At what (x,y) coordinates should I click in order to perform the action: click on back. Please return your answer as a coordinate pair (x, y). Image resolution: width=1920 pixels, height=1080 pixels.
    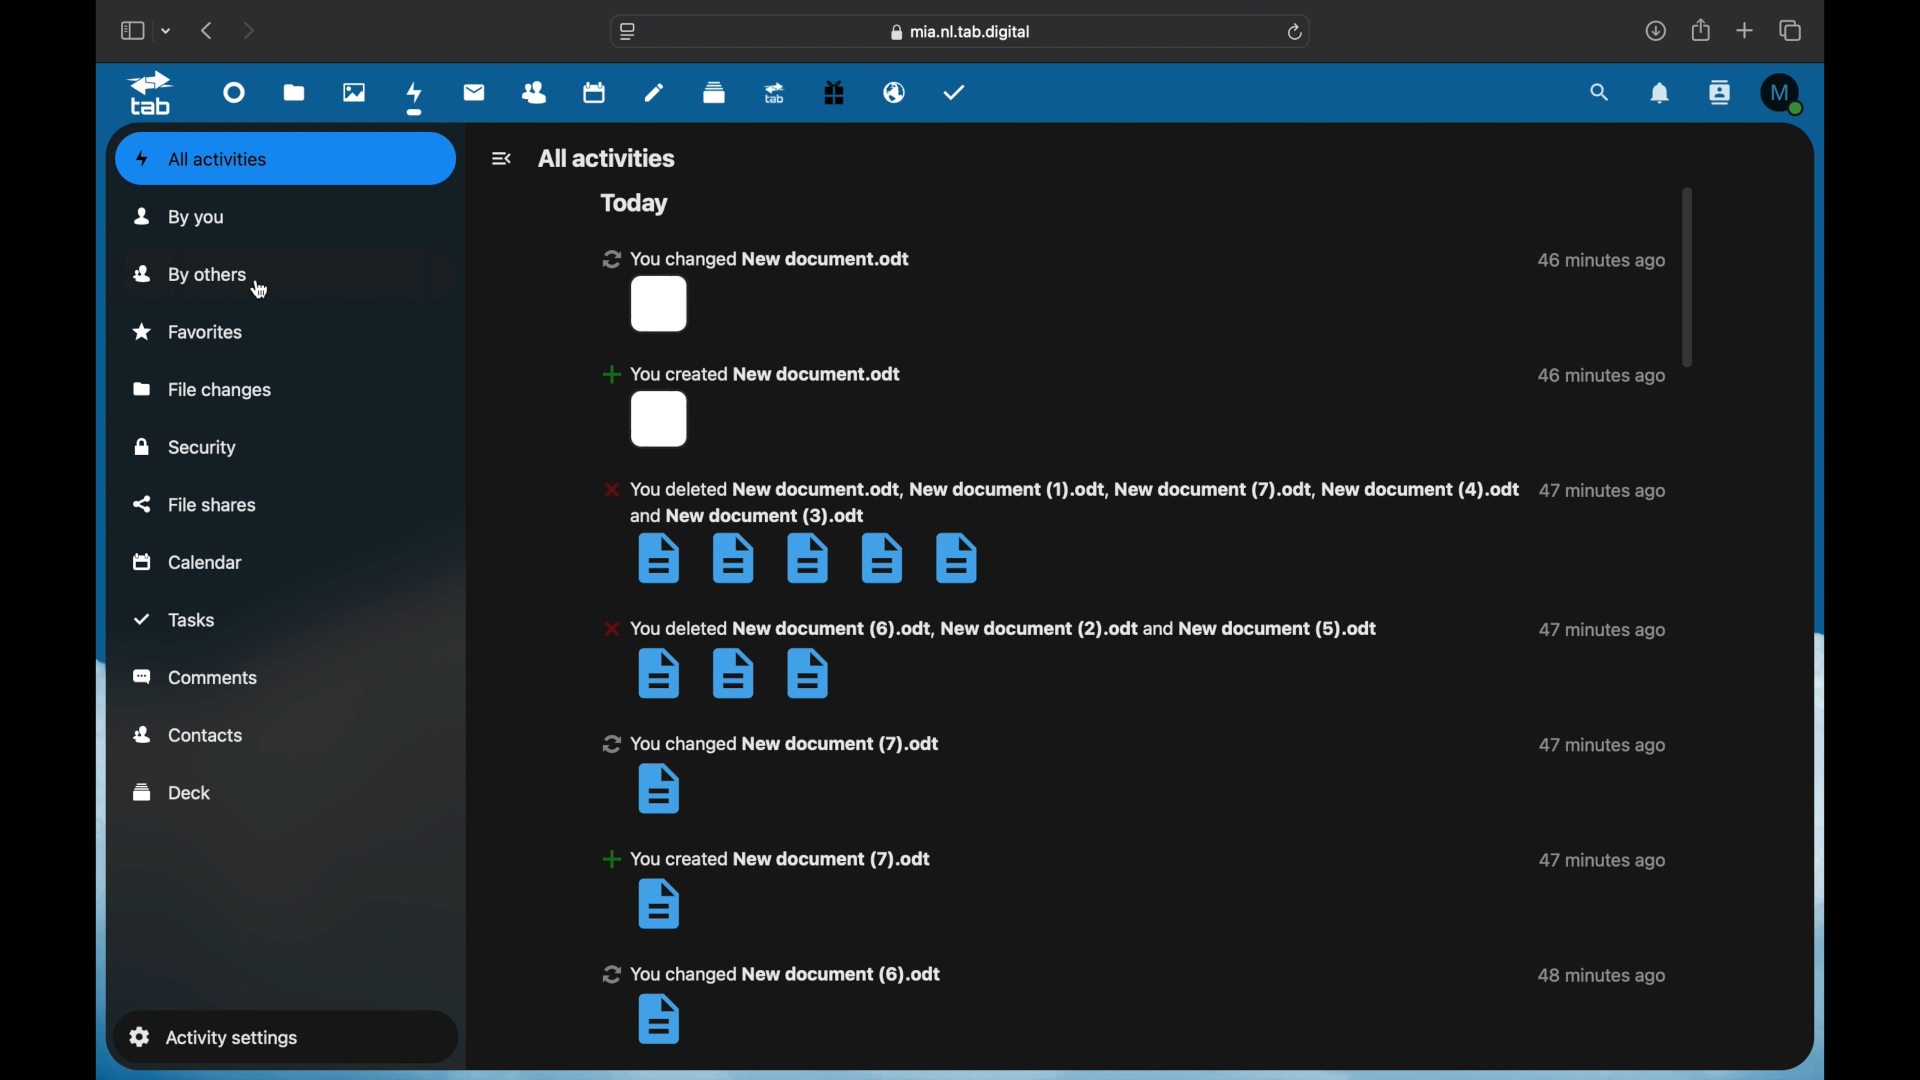
    Looking at the image, I should click on (498, 158).